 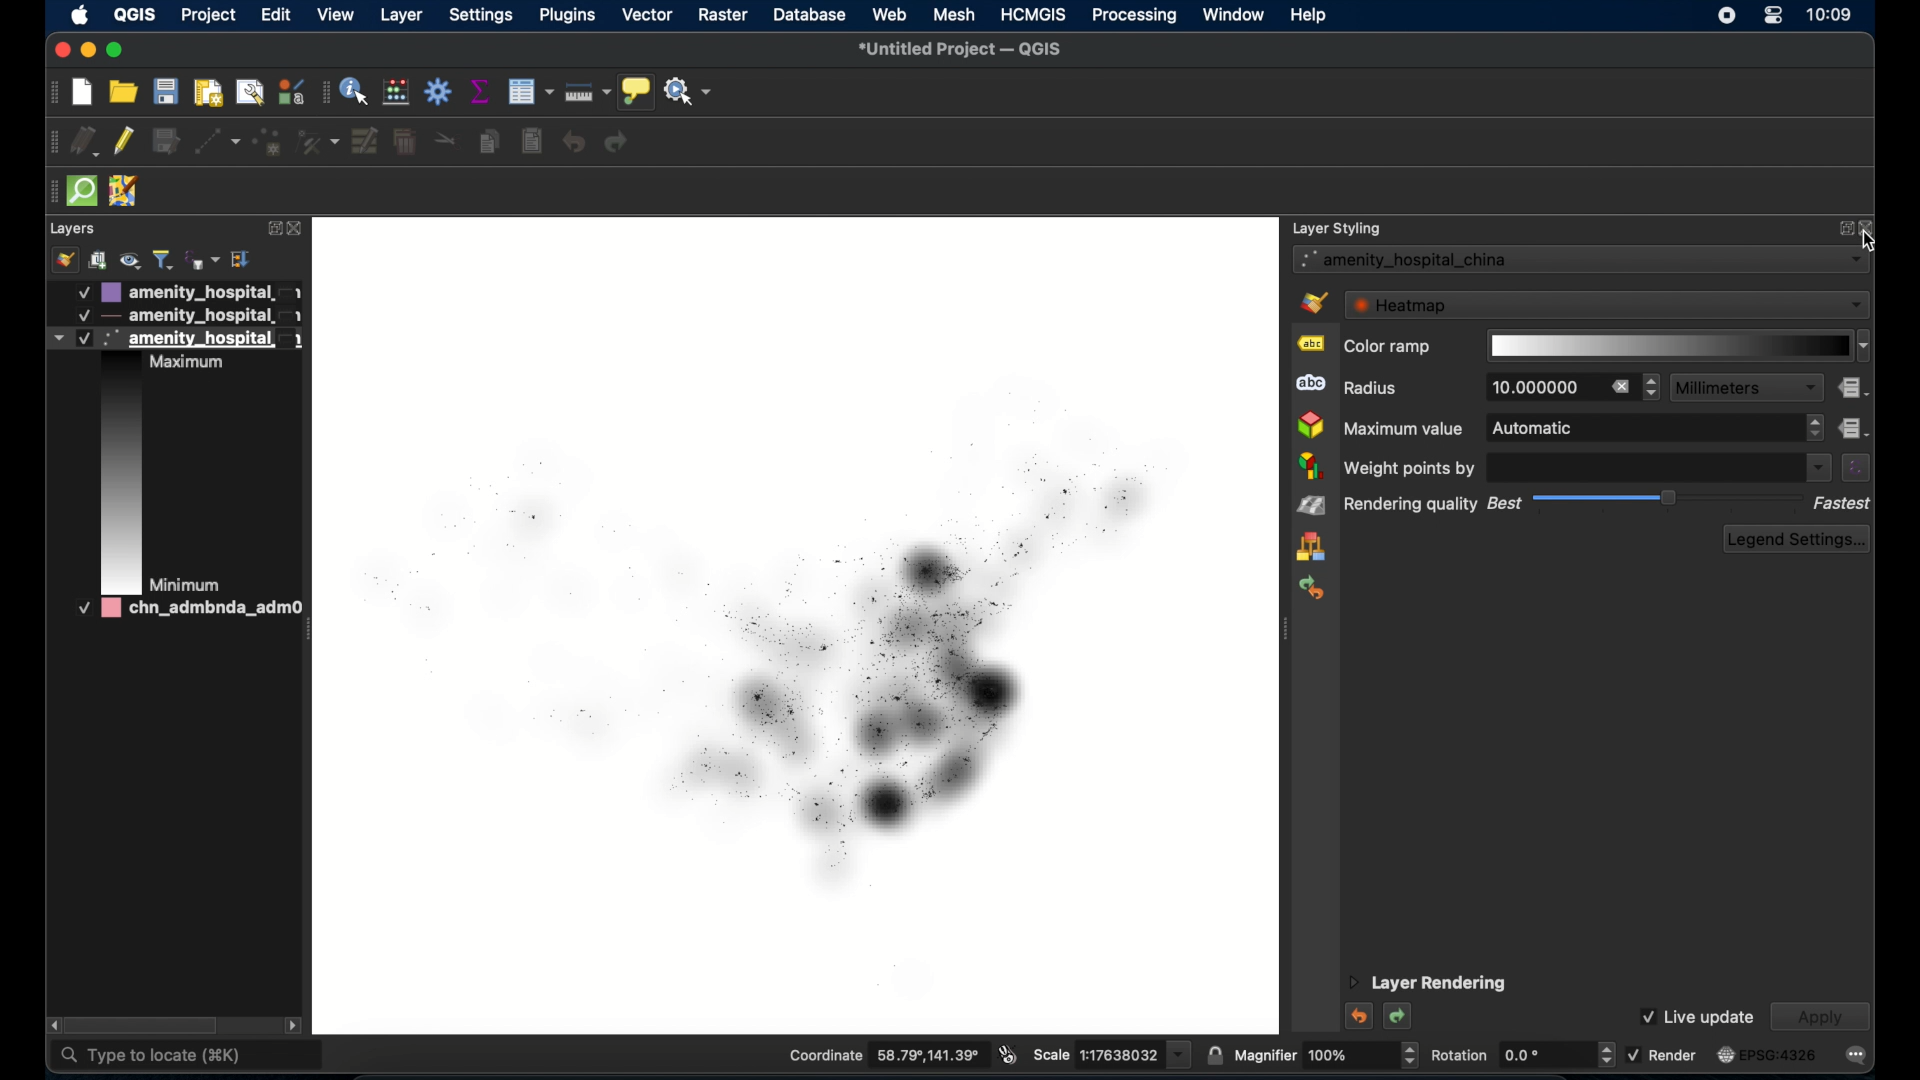 I want to click on slider, so click(x=1668, y=498).